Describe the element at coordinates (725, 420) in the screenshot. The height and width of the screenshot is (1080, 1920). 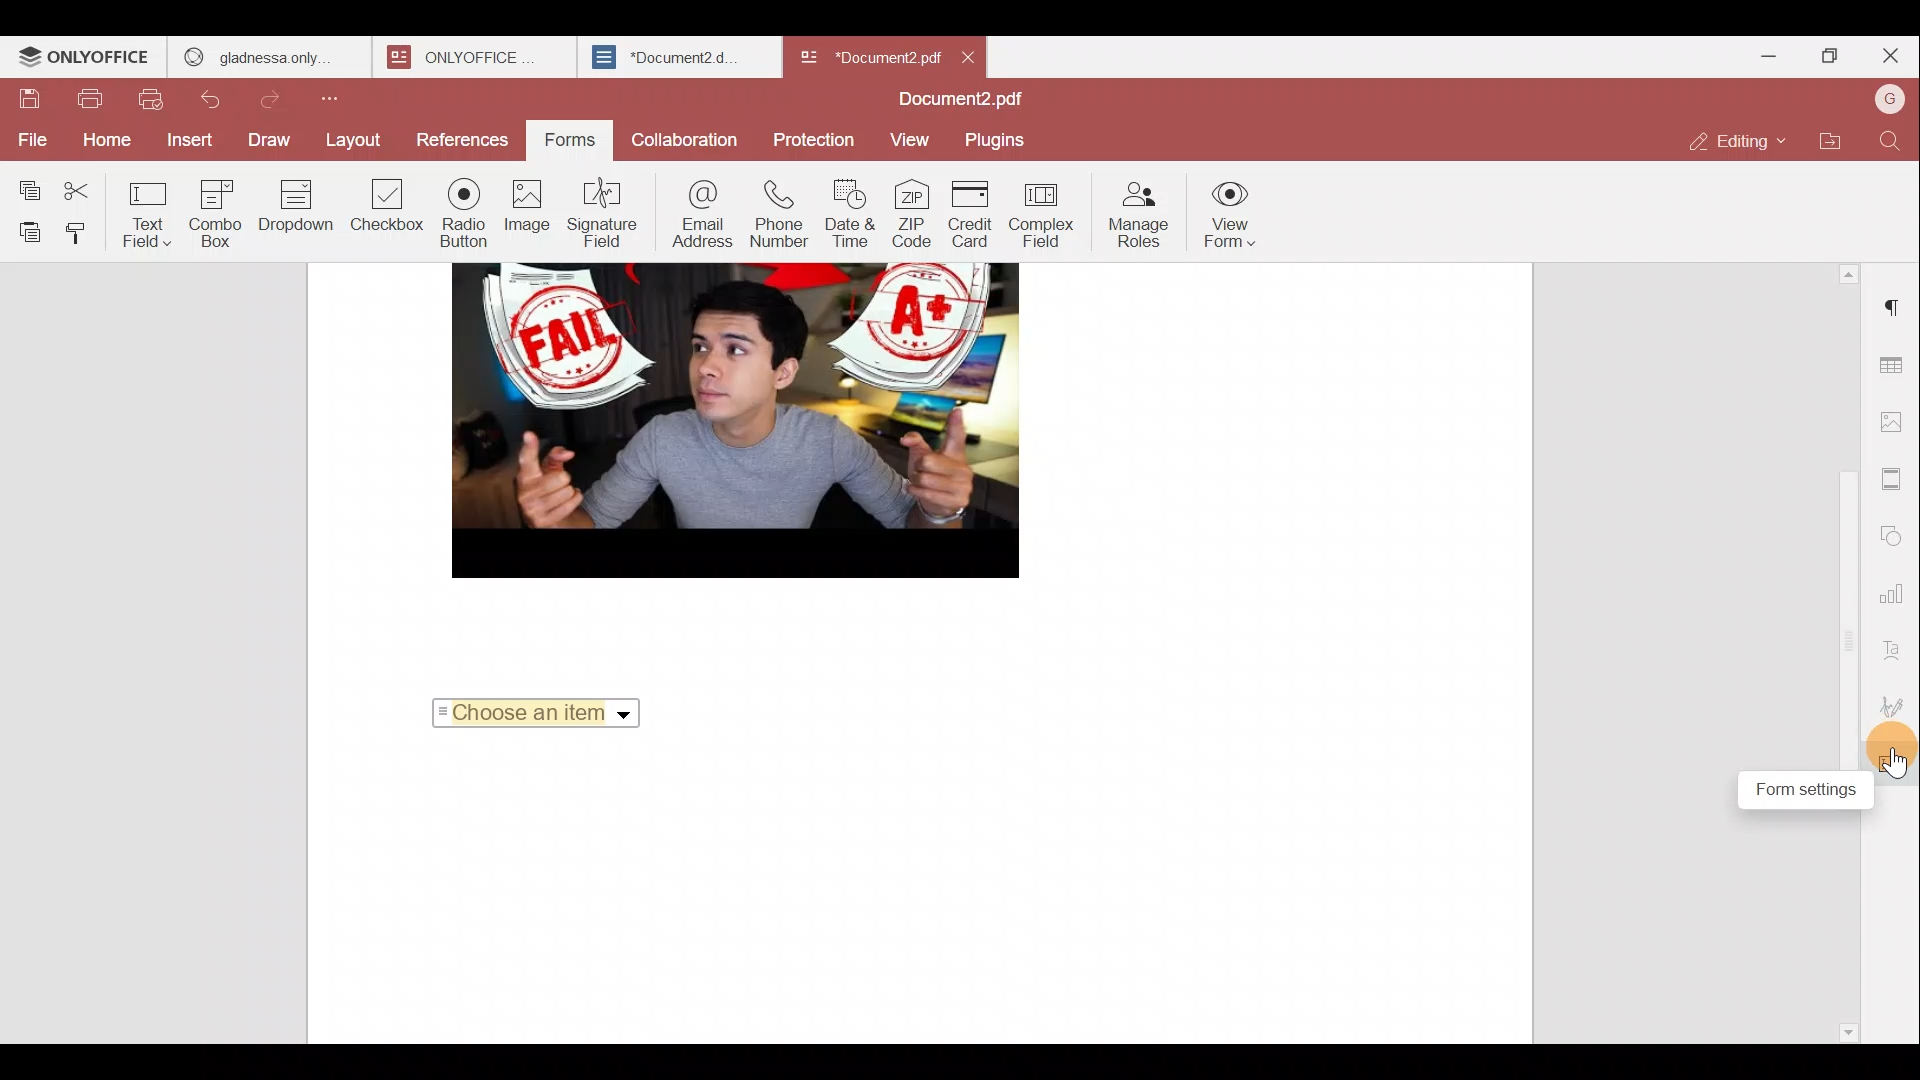
I see `image` at that location.